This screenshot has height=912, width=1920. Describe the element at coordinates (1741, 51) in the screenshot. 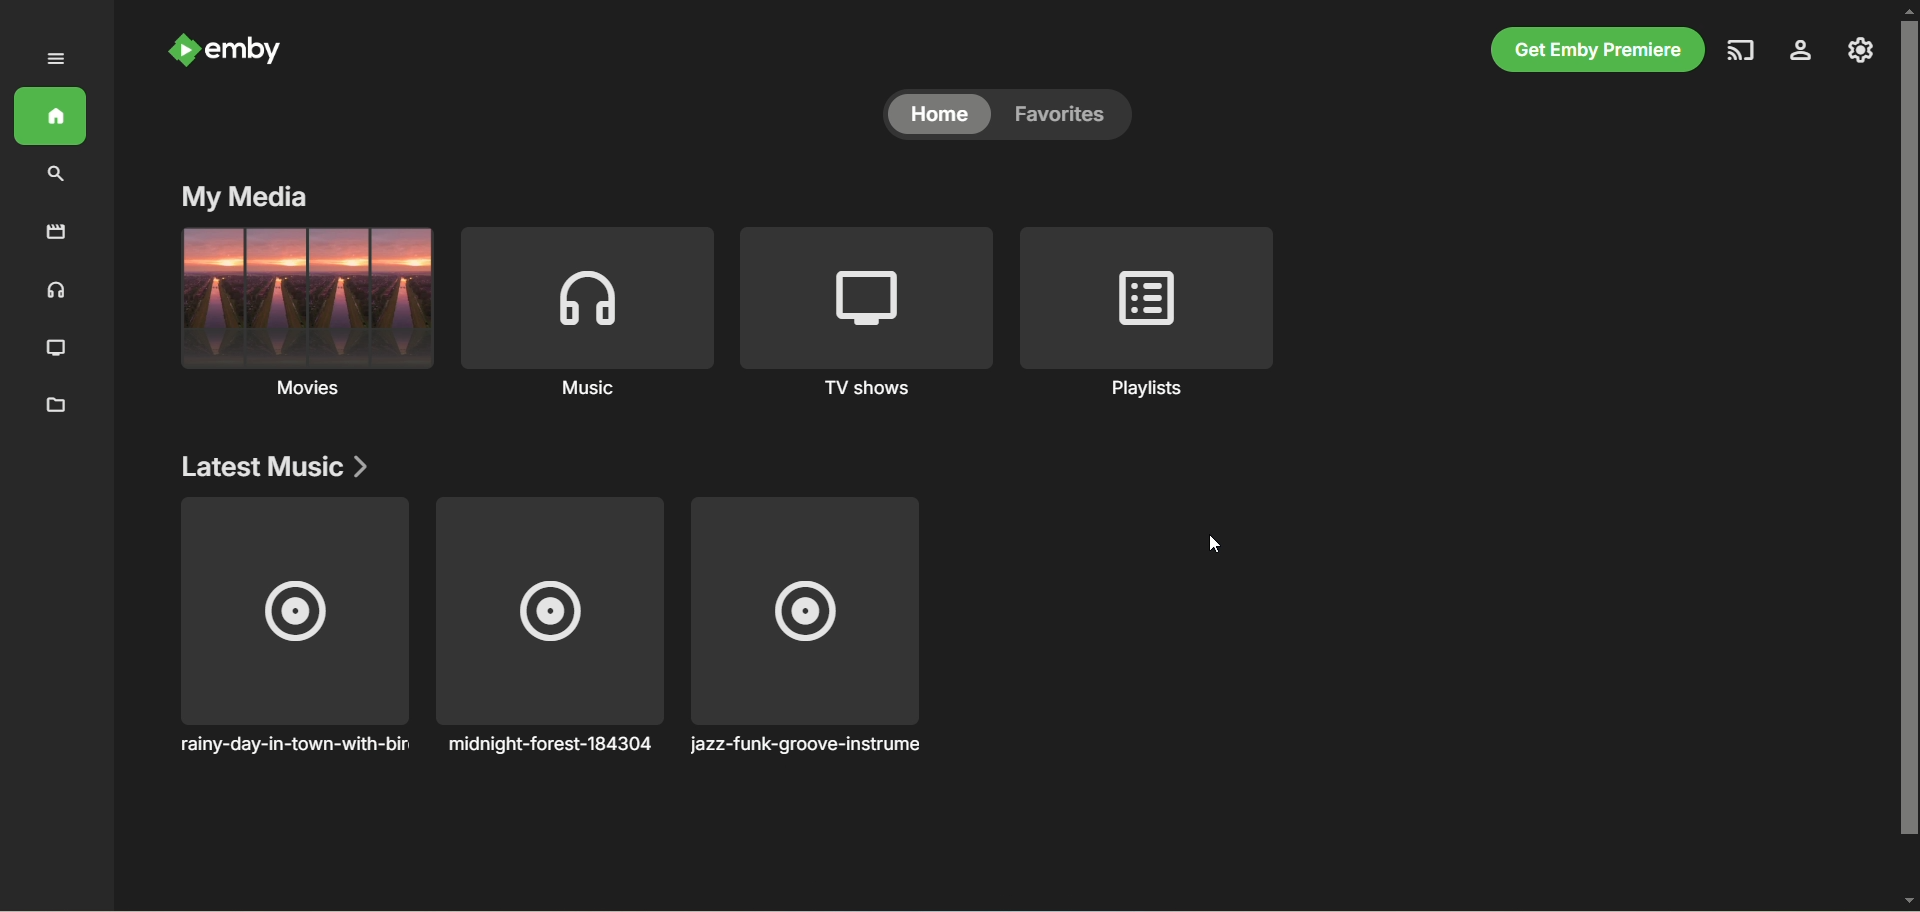

I see `play on another device` at that location.